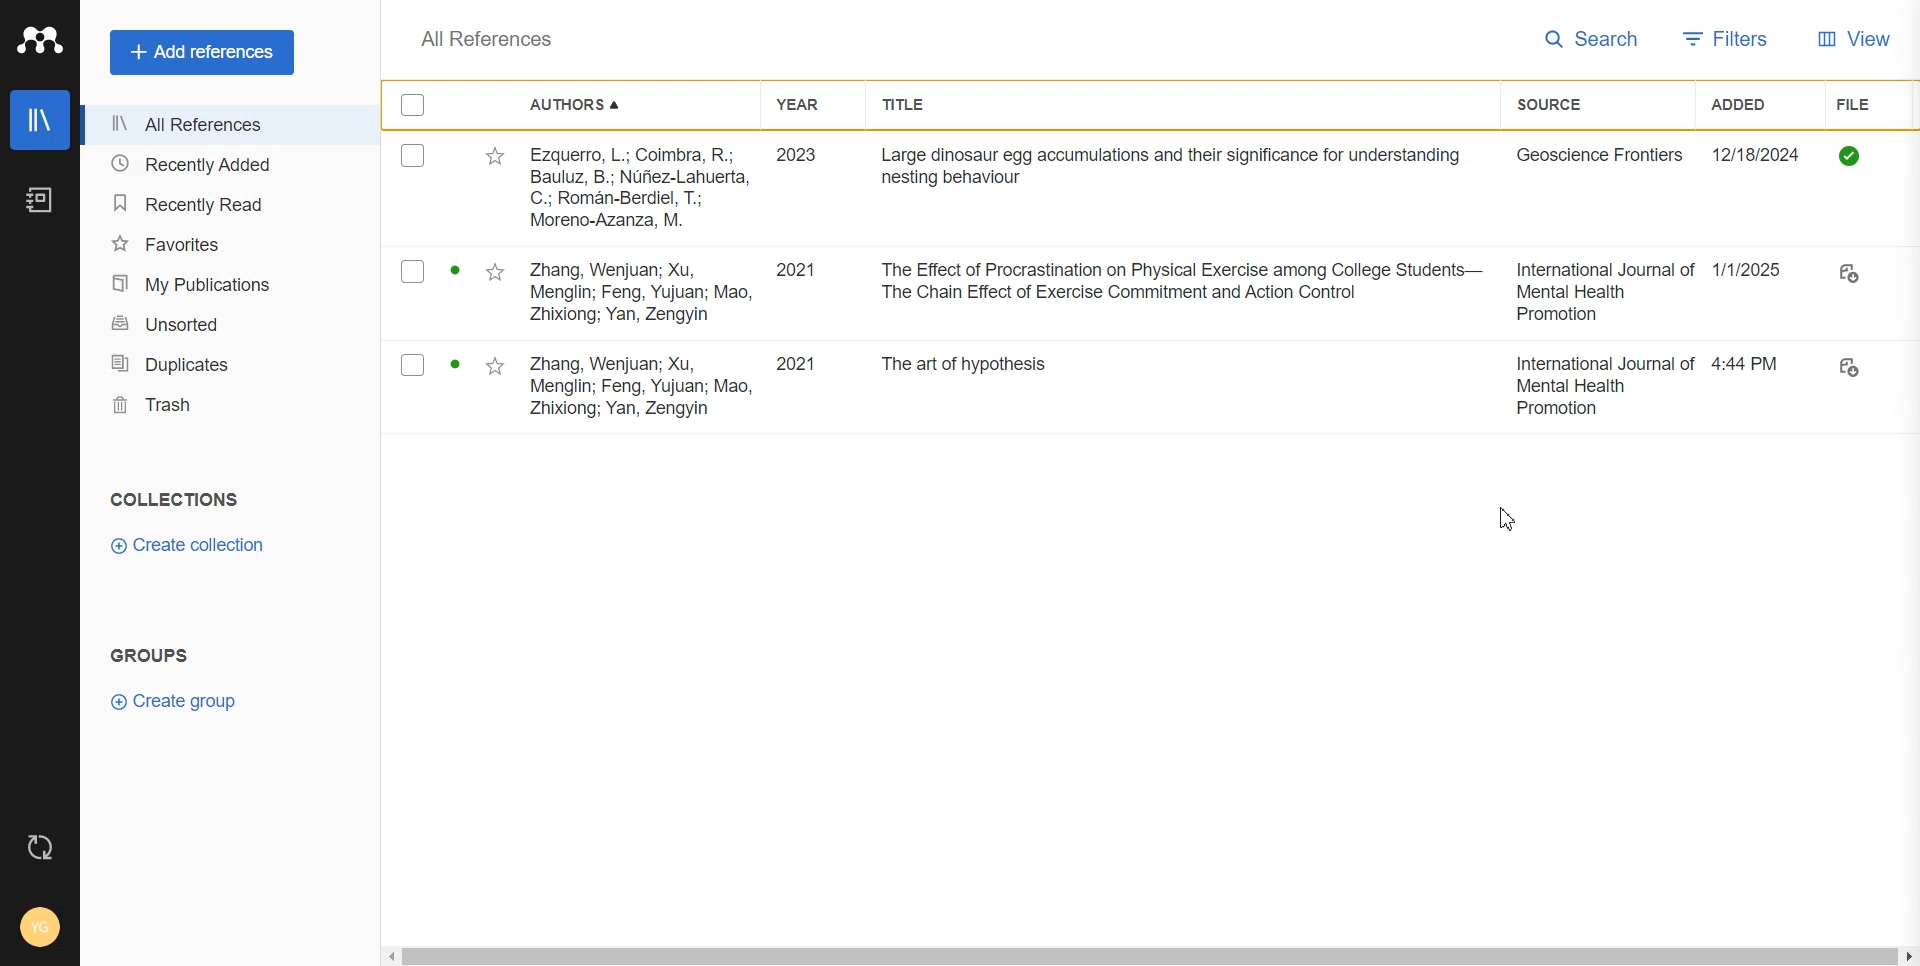 This screenshot has height=966, width=1920. What do you see at coordinates (1173, 165) in the screenshot?
I see `Large dinosaur egg accumulations and their significance` at bounding box center [1173, 165].